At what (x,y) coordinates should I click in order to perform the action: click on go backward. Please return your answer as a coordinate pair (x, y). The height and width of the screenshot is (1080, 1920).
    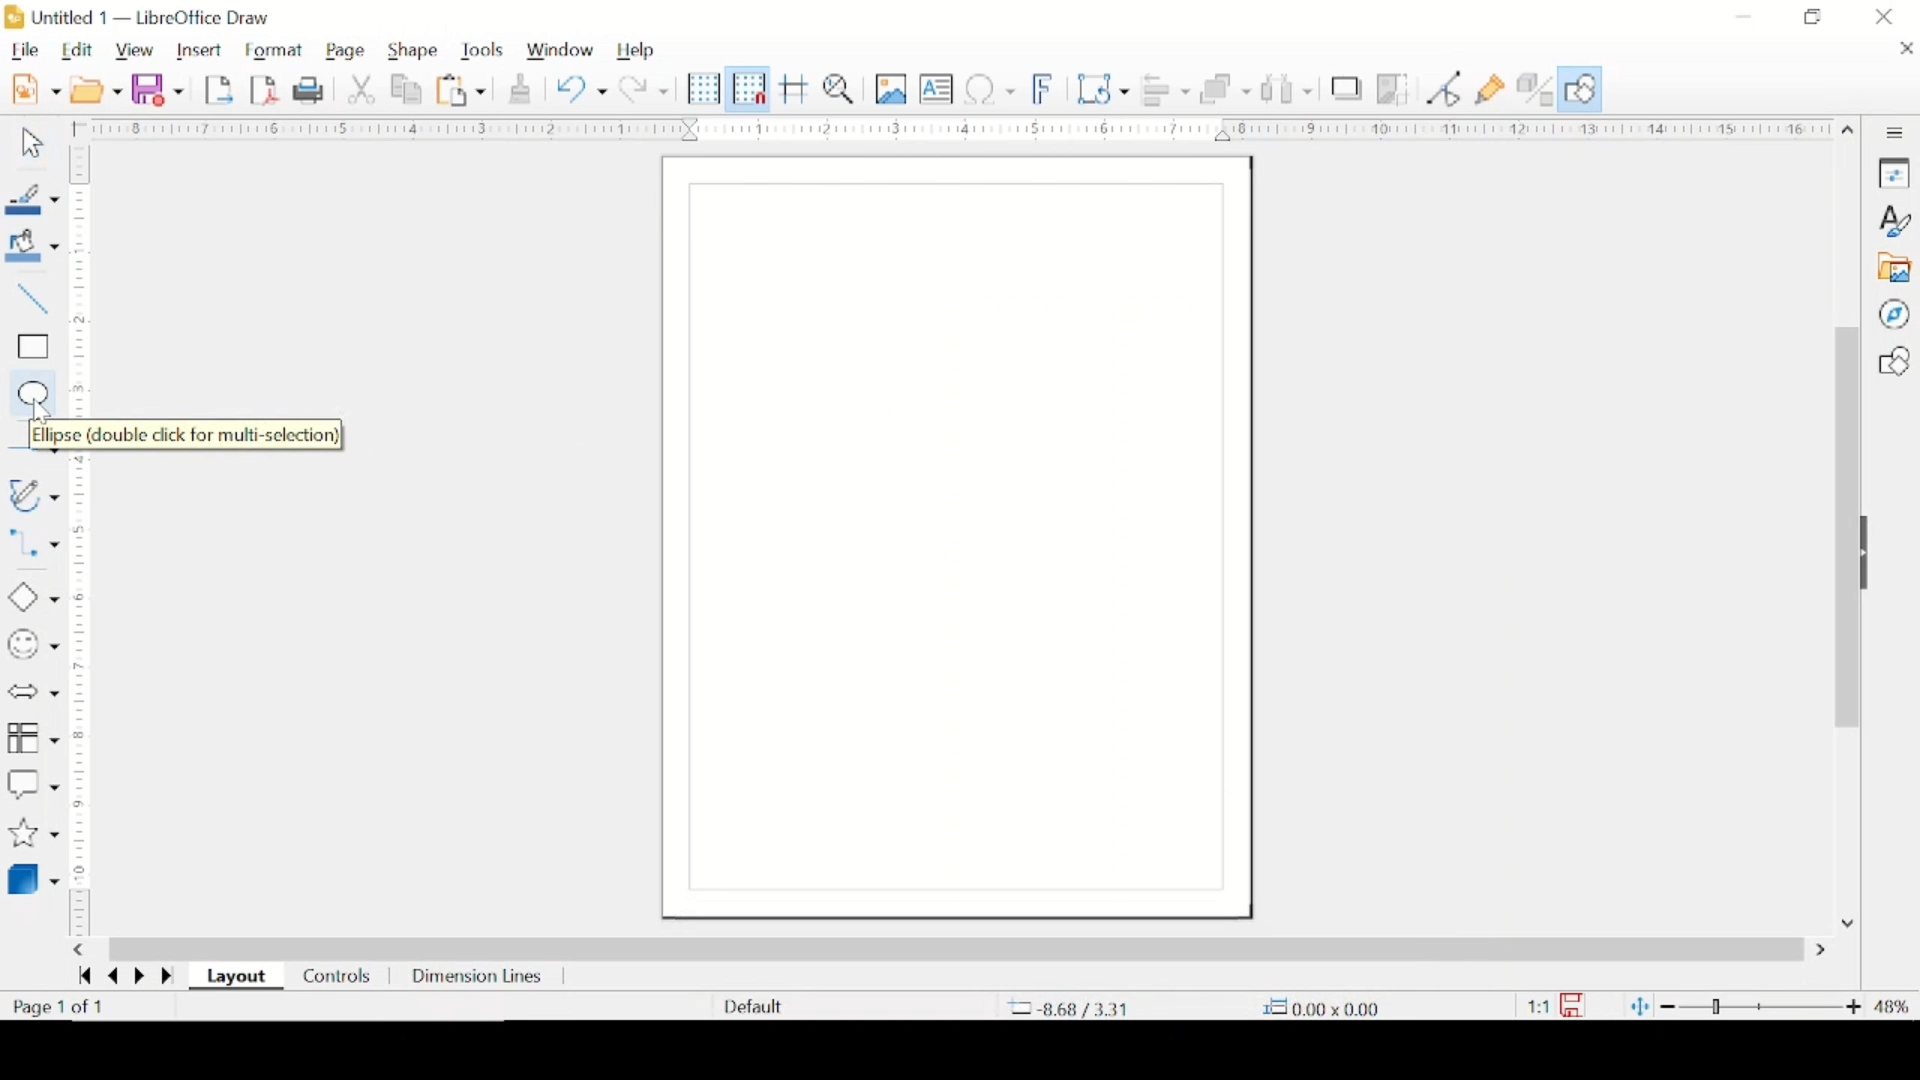
    Looking at the image, I should click on (81, 978).